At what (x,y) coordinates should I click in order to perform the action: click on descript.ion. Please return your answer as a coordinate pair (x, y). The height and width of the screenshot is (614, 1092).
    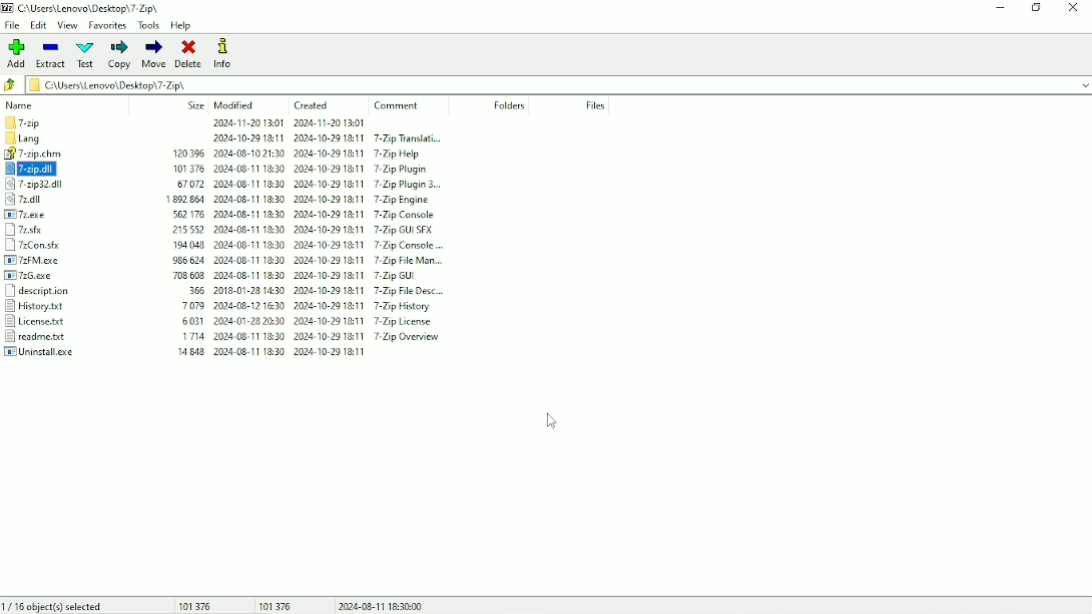
    Looking at the image, I should click on (38, 292).